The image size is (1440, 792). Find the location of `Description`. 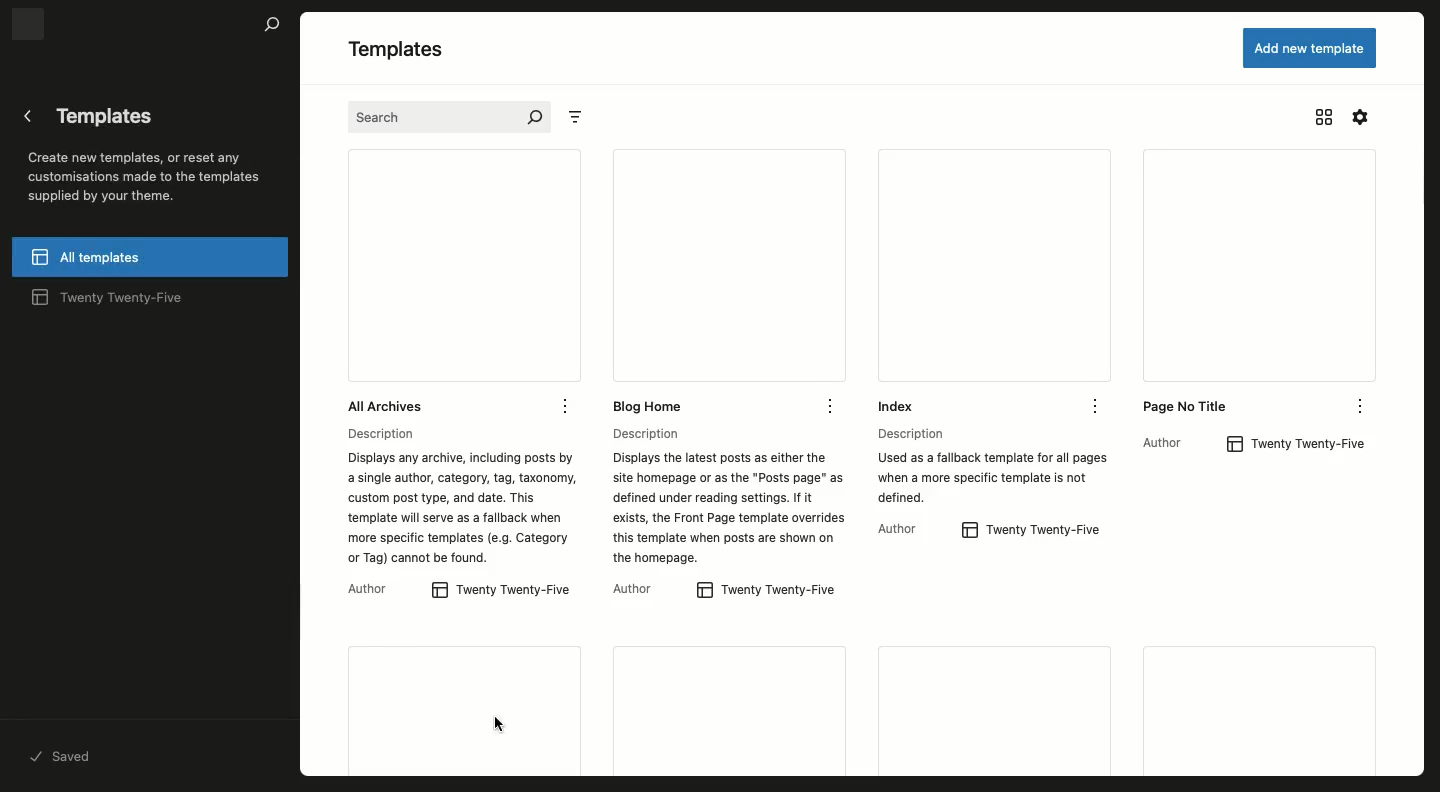

Description is located at coordinates (727, 497).